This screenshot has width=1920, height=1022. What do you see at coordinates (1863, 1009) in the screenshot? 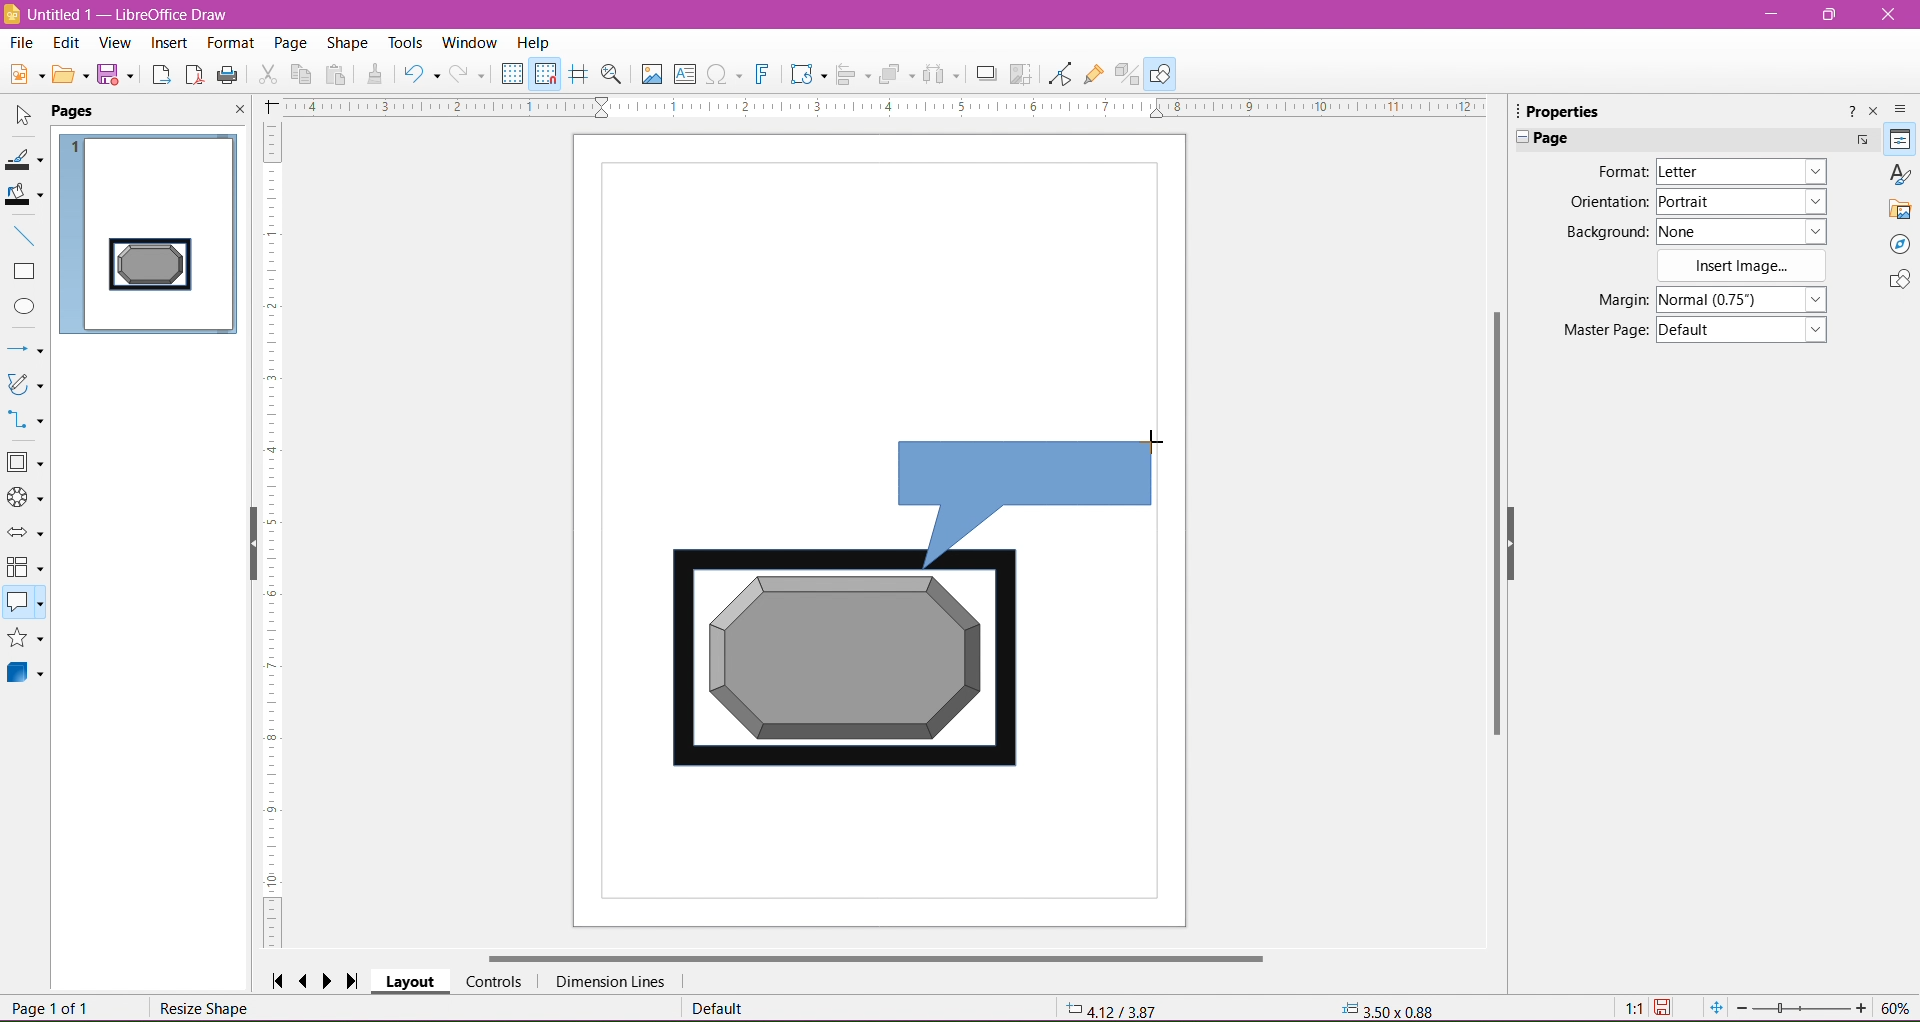
I see `Zoom In` at bounding box center [1863, 1009].